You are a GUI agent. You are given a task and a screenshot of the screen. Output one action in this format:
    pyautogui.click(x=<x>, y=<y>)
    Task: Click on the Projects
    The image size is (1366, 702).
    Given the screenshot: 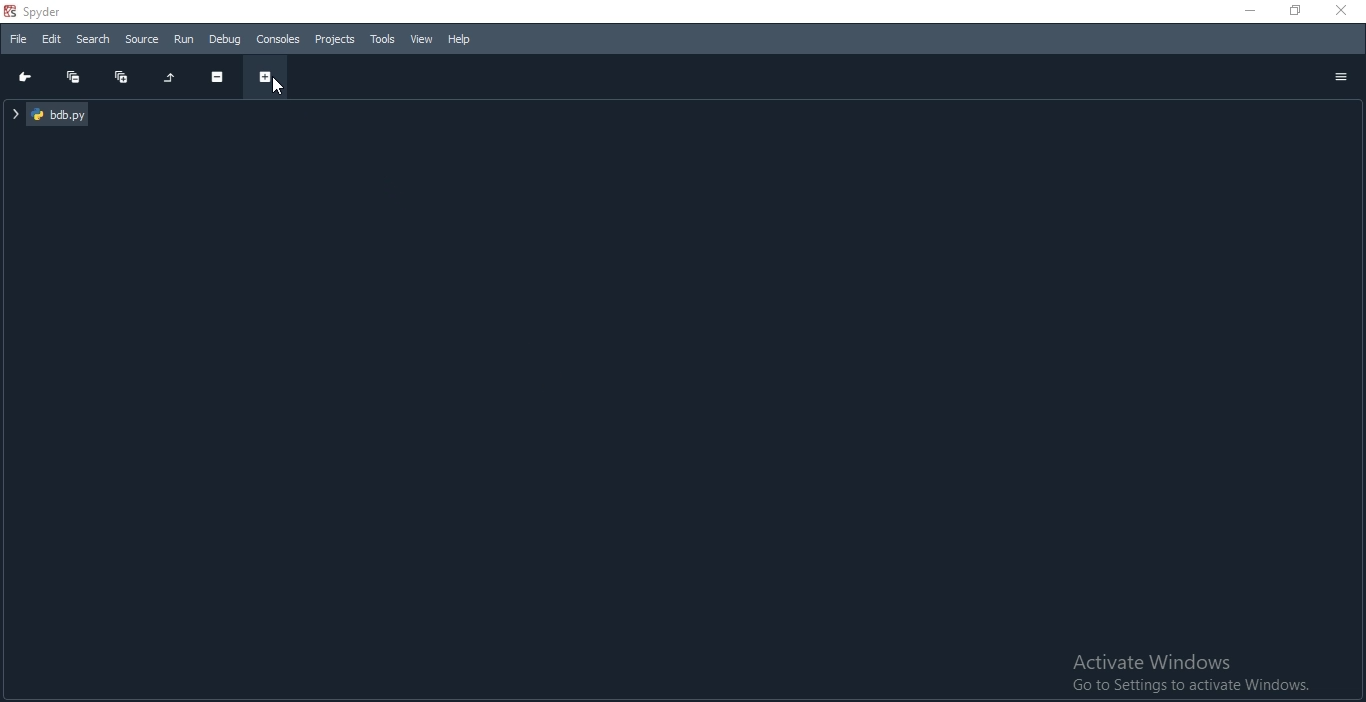 What is the action you would take?
    pyautogui.click(x=336, y=39)
    